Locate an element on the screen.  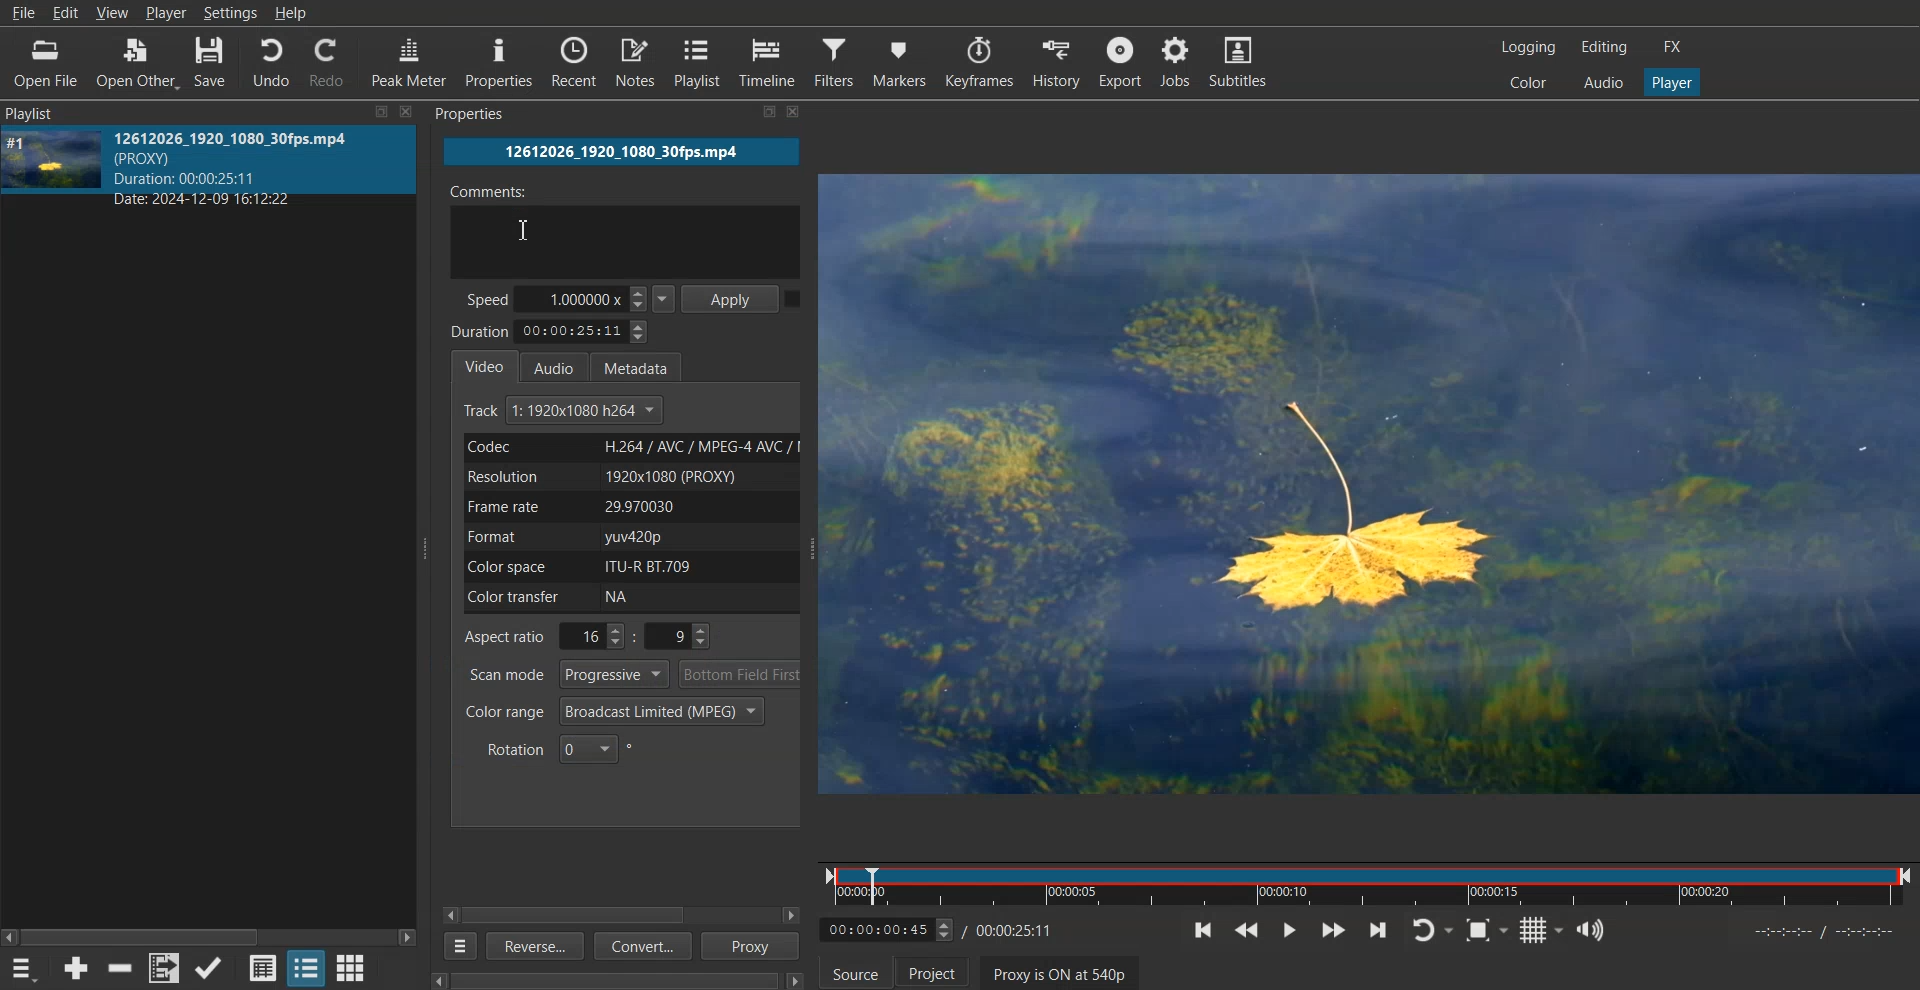
Update is located at coordinates (210, 968).